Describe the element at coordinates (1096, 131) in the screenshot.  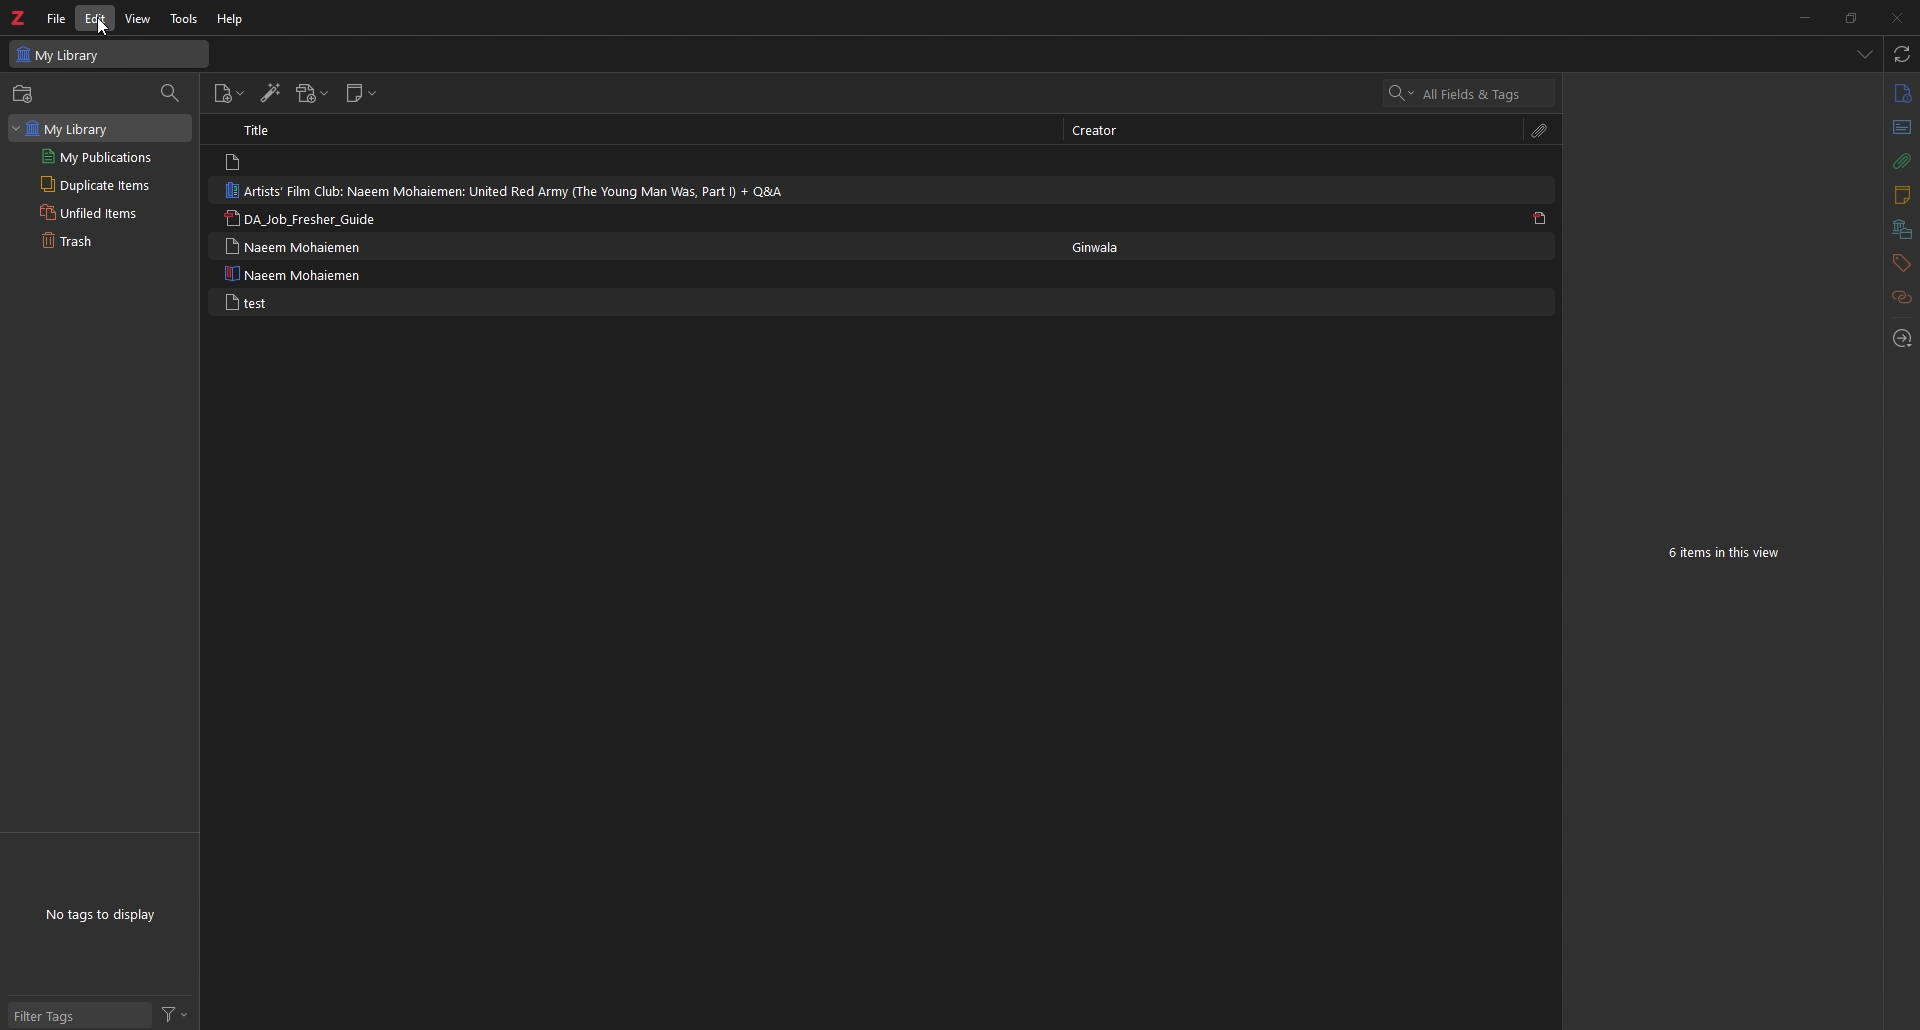
I see `creator` at that location.